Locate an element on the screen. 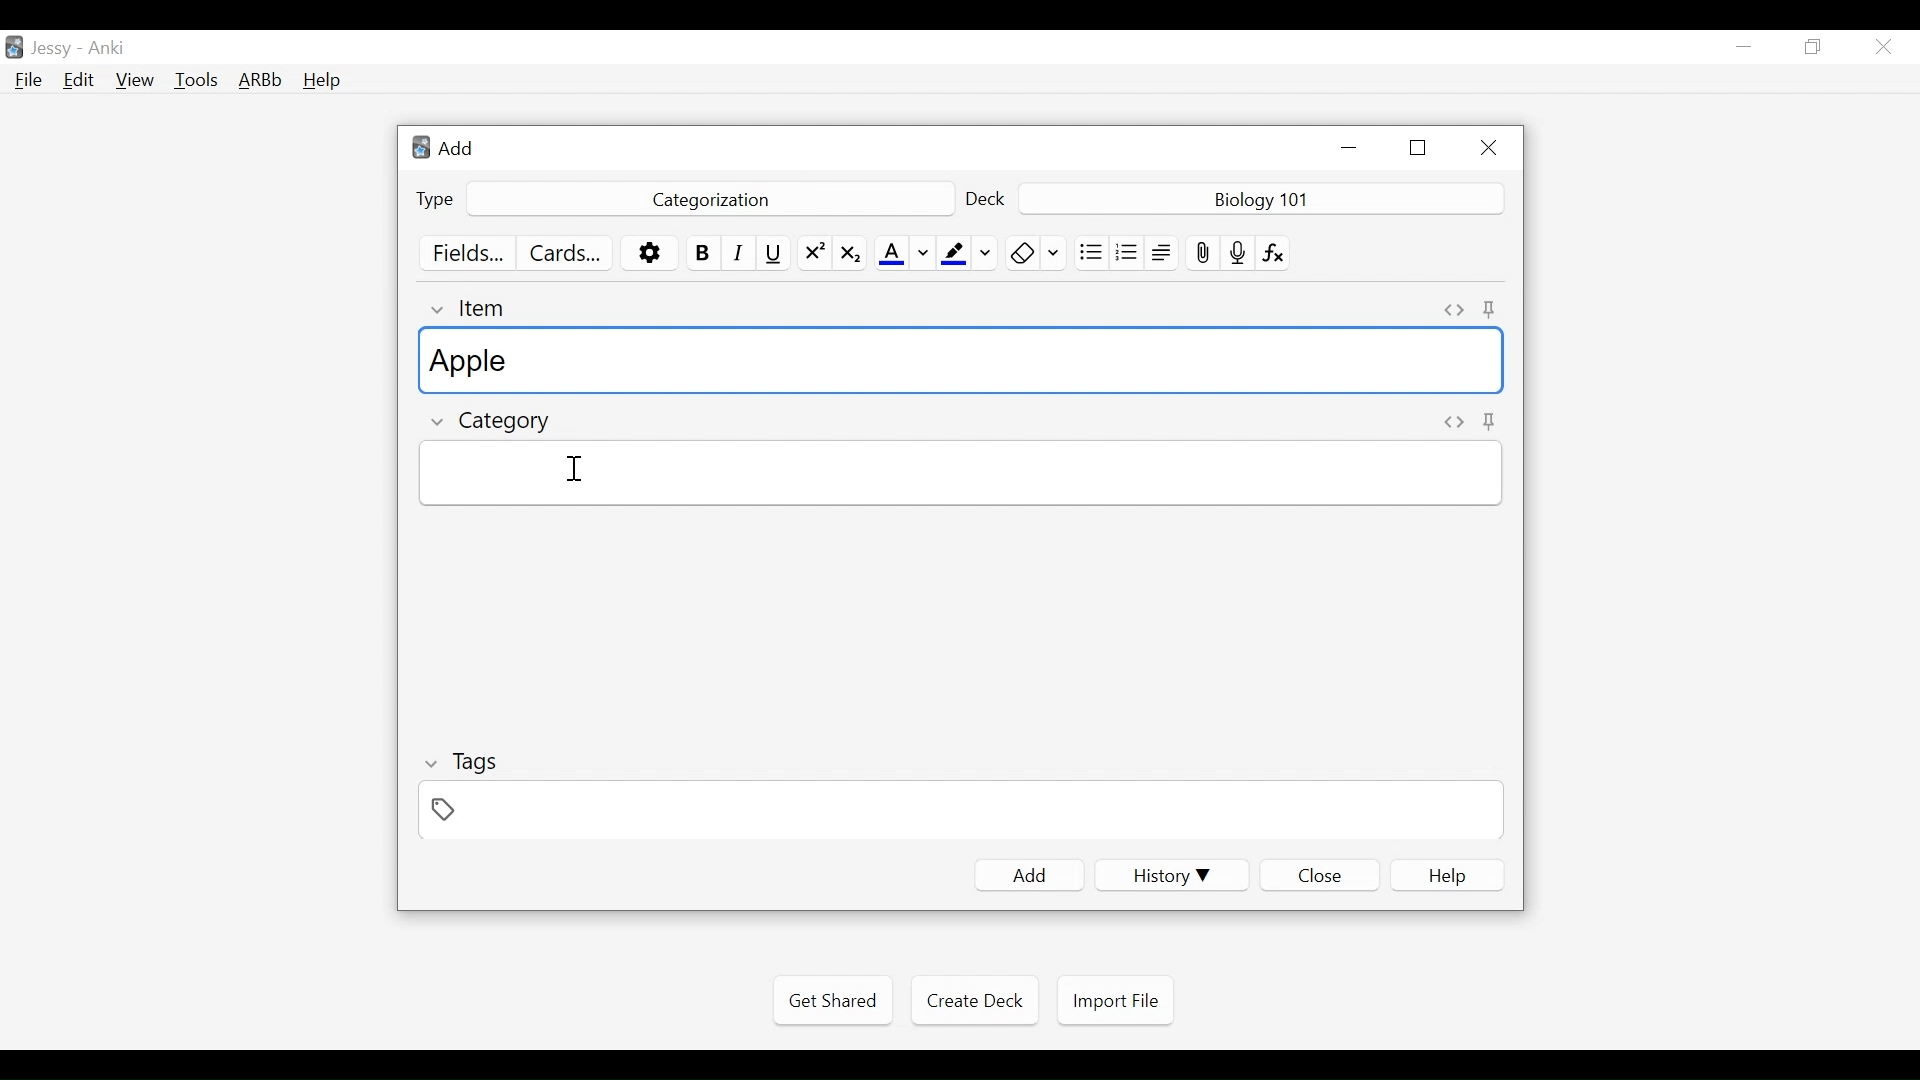 The height and width of the screenshot is (1080, 1920). minimize is located at coordinates (1743, 48).